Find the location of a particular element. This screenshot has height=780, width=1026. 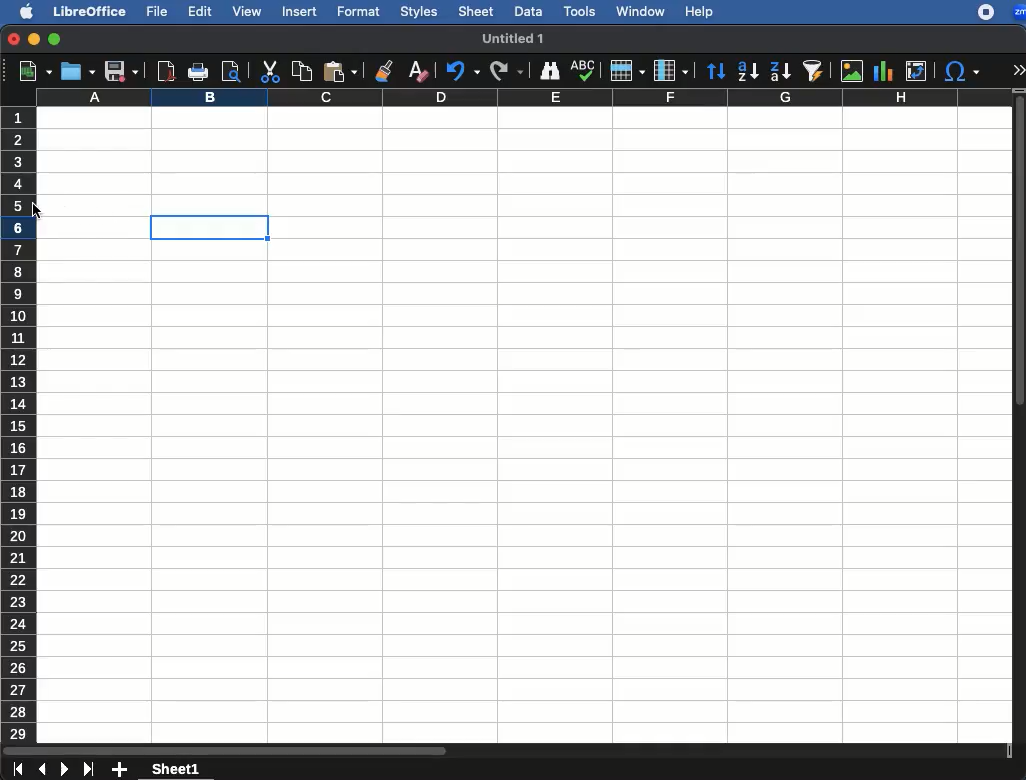

chart is located at coordinates (886, 70).